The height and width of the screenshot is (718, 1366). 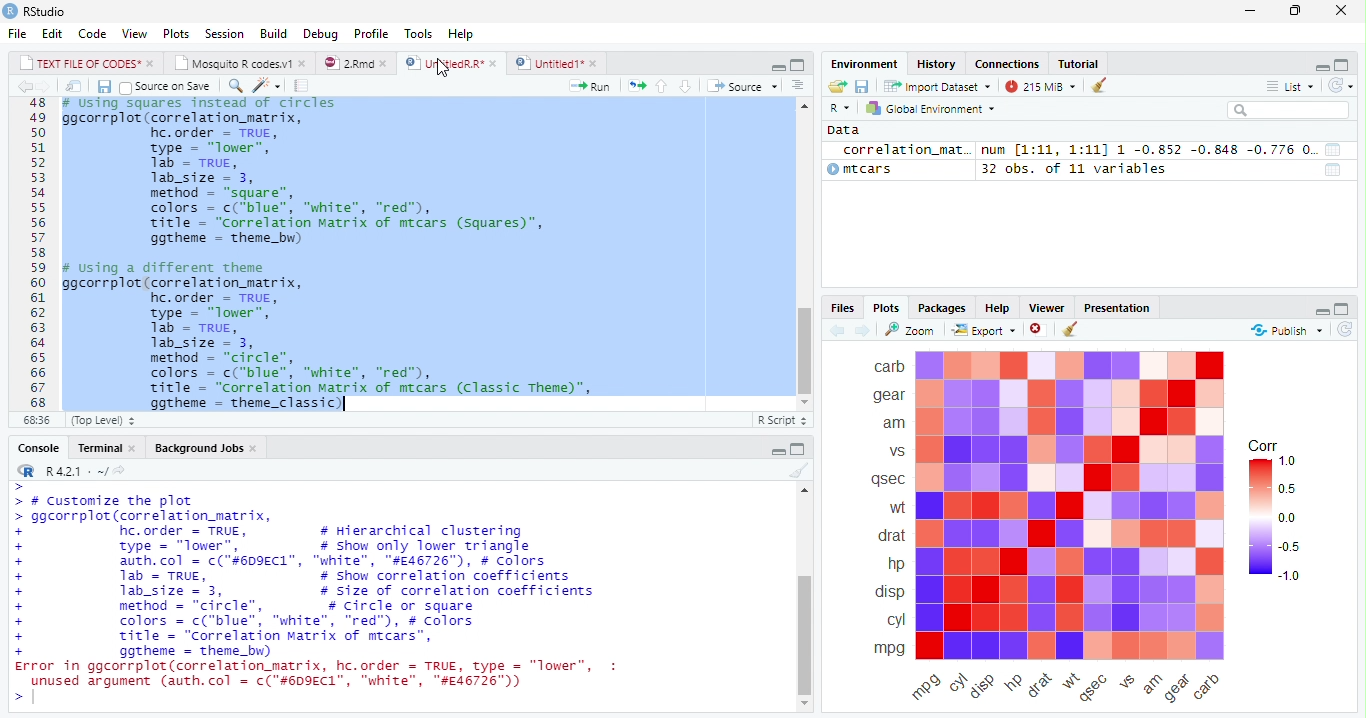 I want to click on Build, so click(x=275, y=33).